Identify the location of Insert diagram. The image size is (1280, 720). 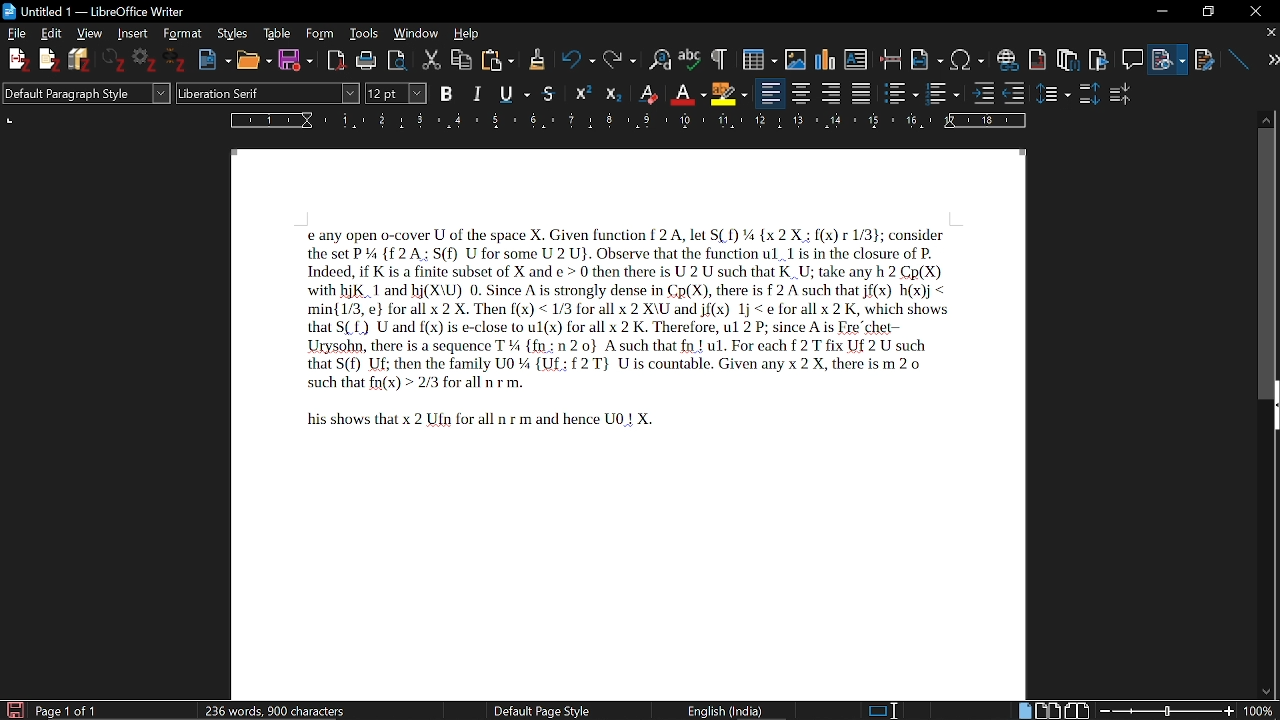
(825, 56).